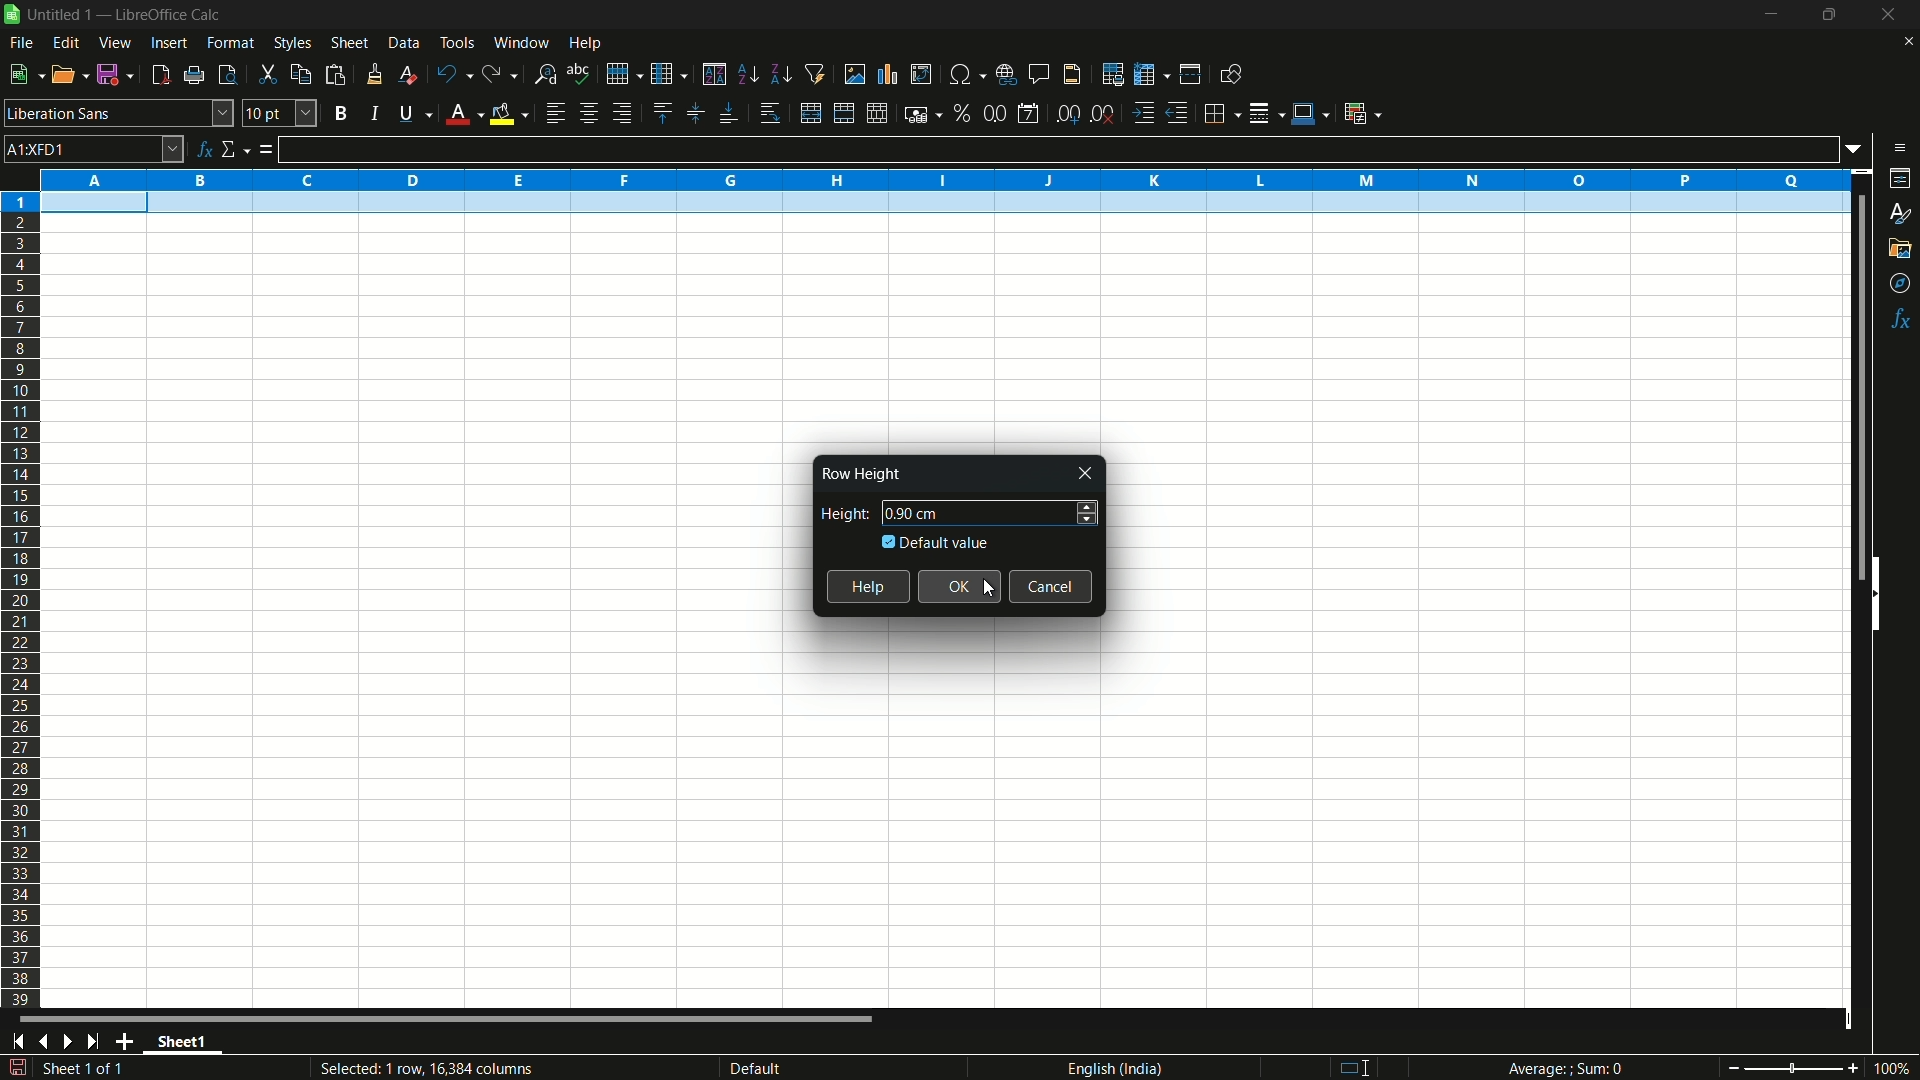 The height and width of the screenshot is (1080, 1920). What do you see at coordinates (1566, 1070) in the screenshot?
I see `Average; Sum 0` at bounding box center [1566, 1070].